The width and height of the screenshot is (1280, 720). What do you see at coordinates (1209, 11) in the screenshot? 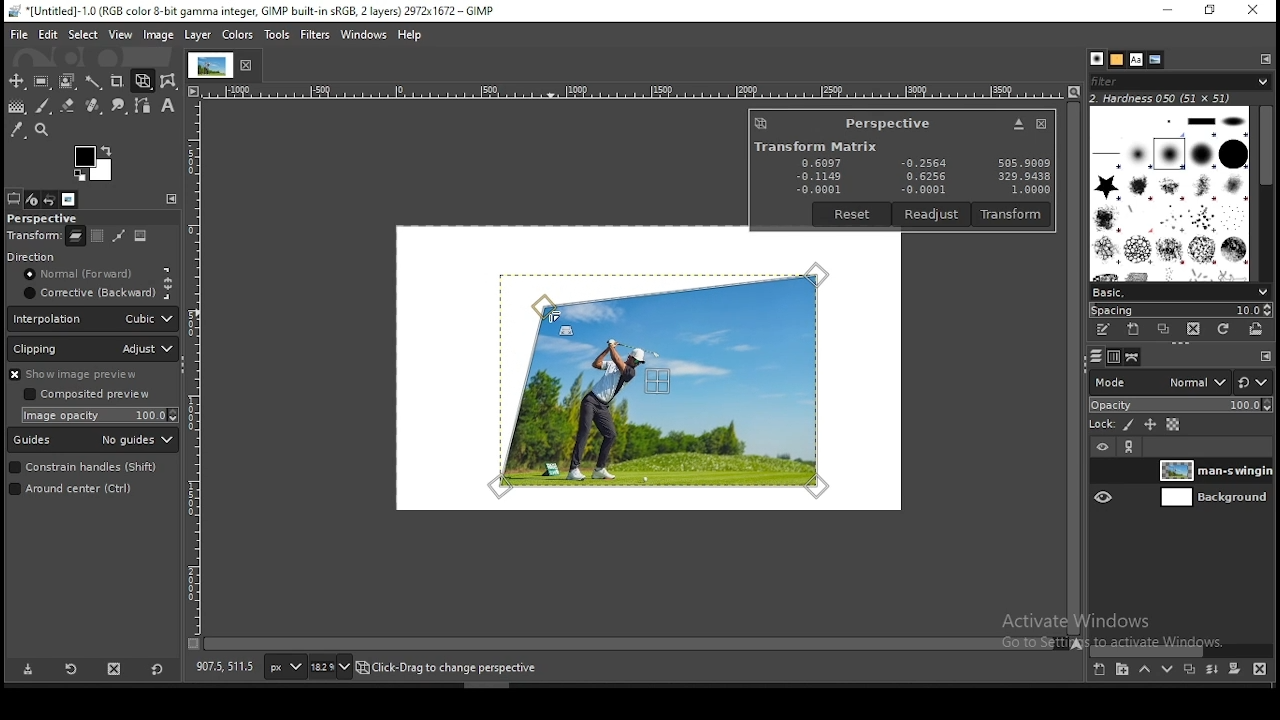
I see `restore` at bounding box center [1209, 11].